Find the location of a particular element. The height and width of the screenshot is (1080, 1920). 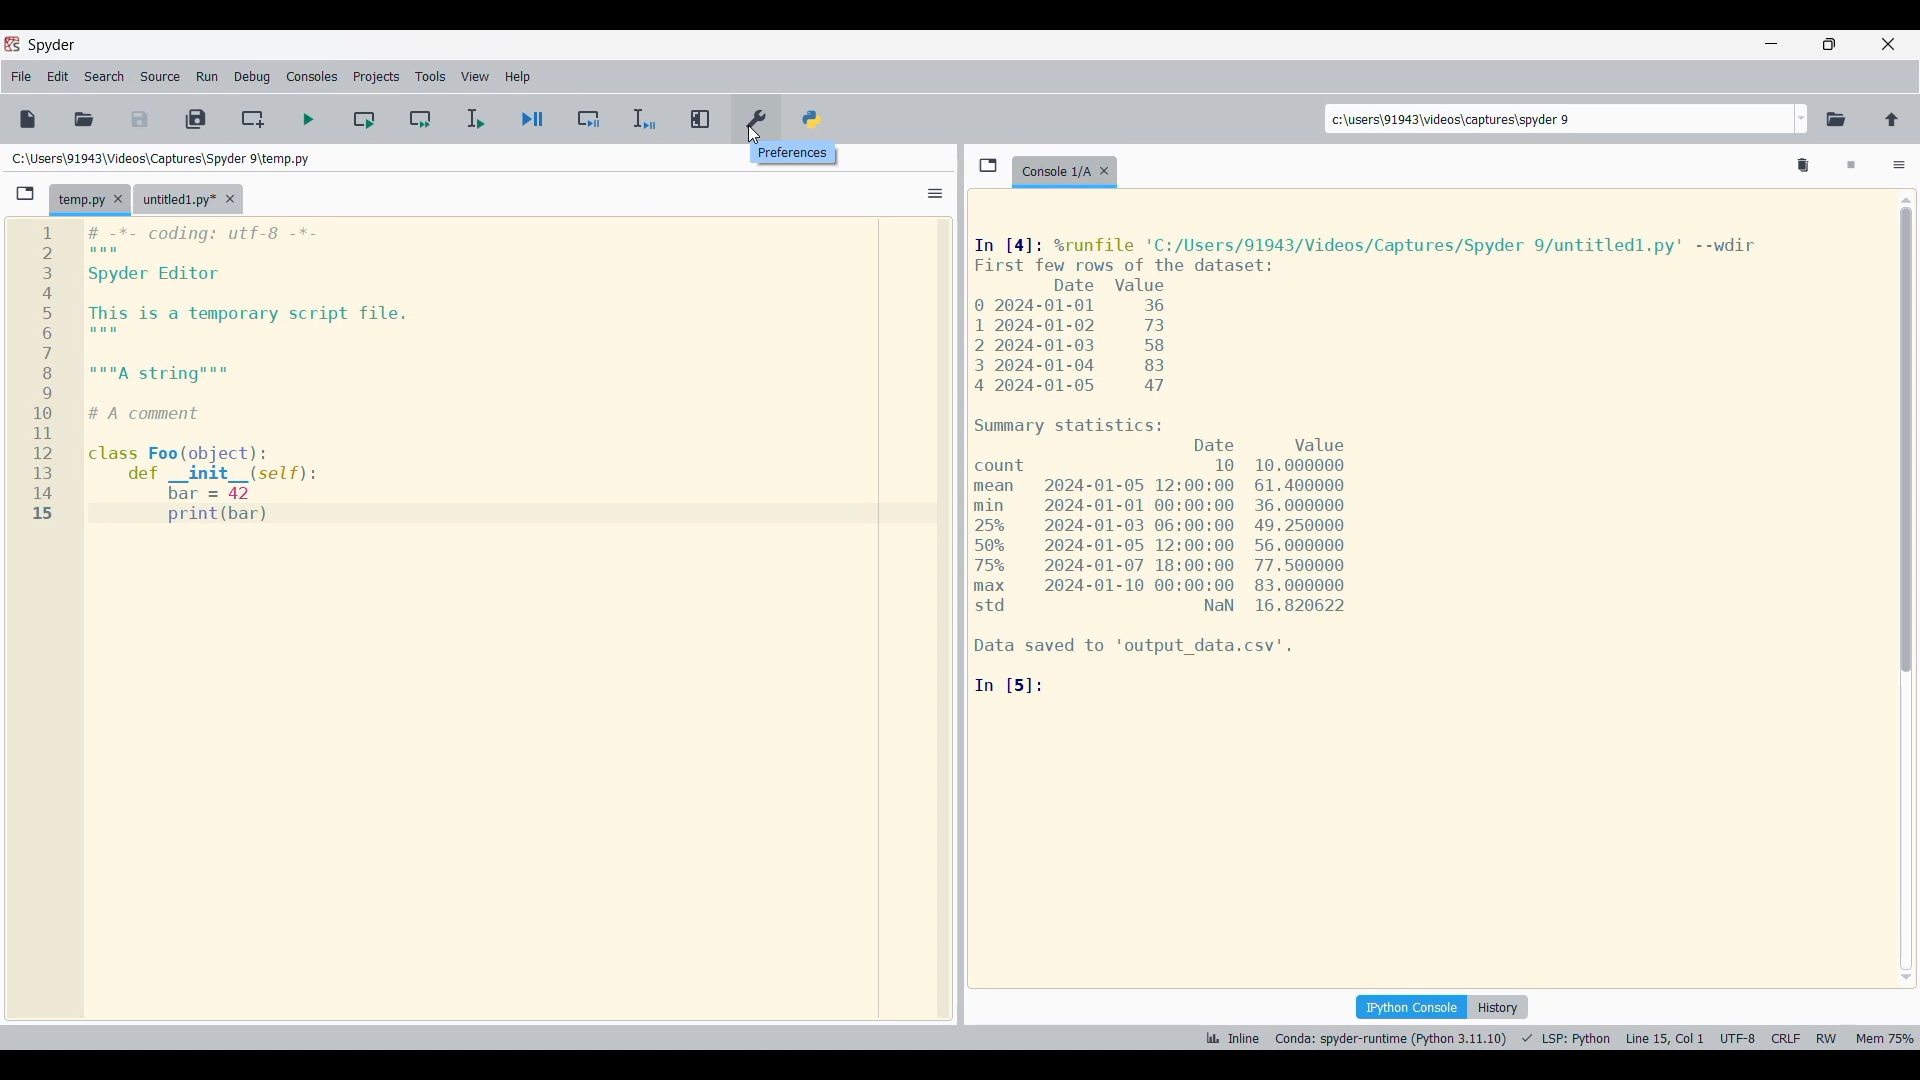

Close tab is located at coordinates (1104, 171).